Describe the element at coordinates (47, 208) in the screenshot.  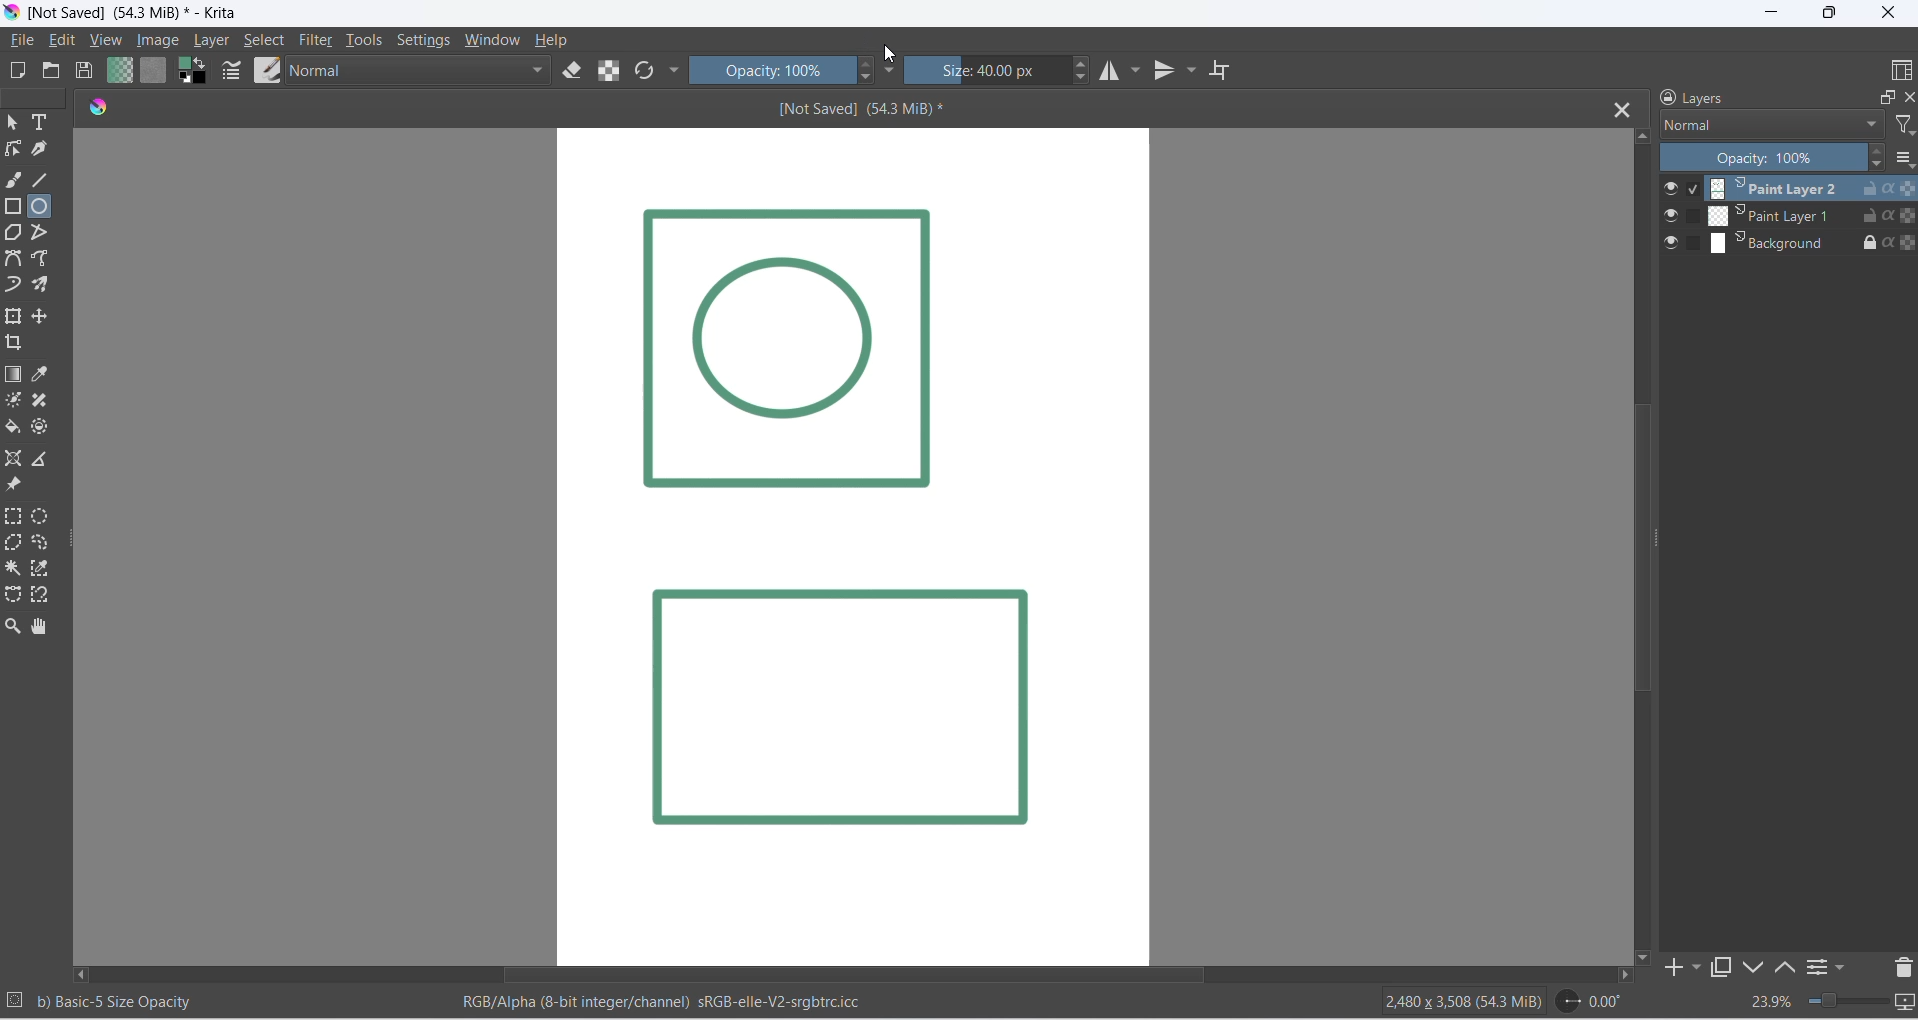
I see `ellipse tool` at that location.